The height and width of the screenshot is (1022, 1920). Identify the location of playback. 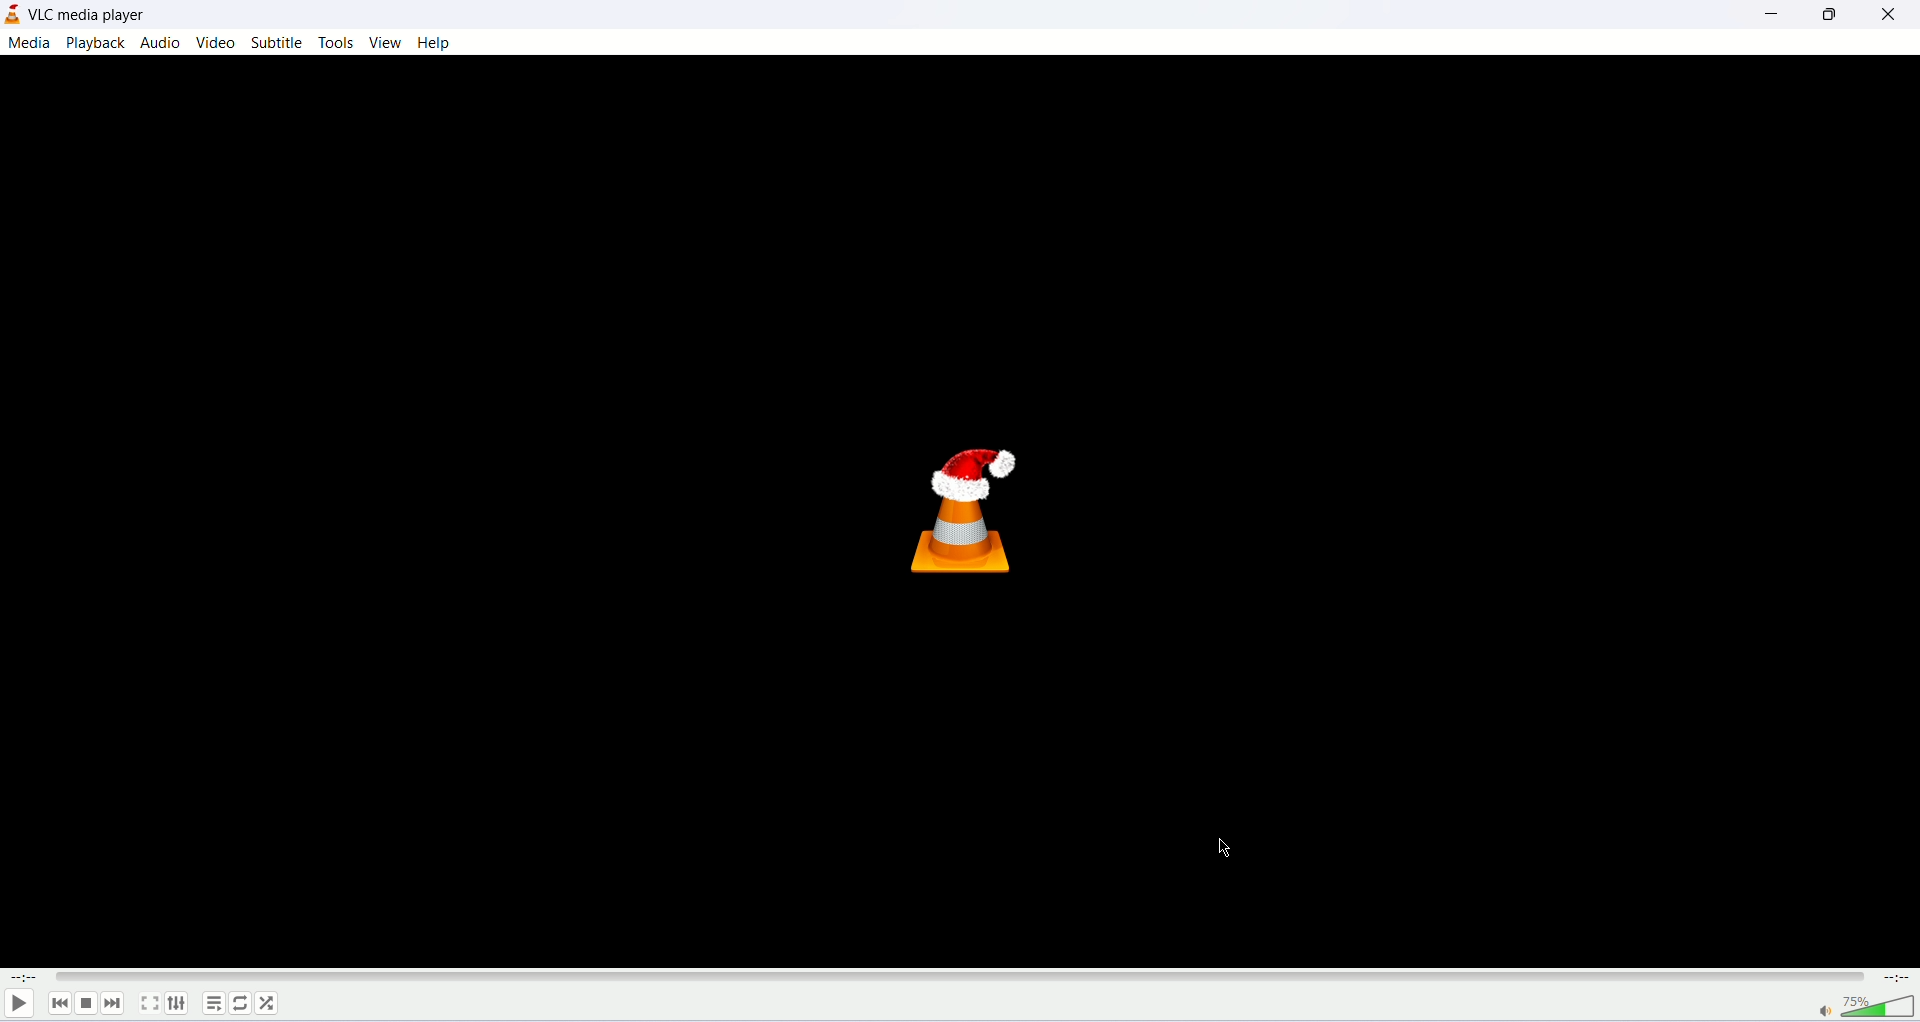
(99, 43).